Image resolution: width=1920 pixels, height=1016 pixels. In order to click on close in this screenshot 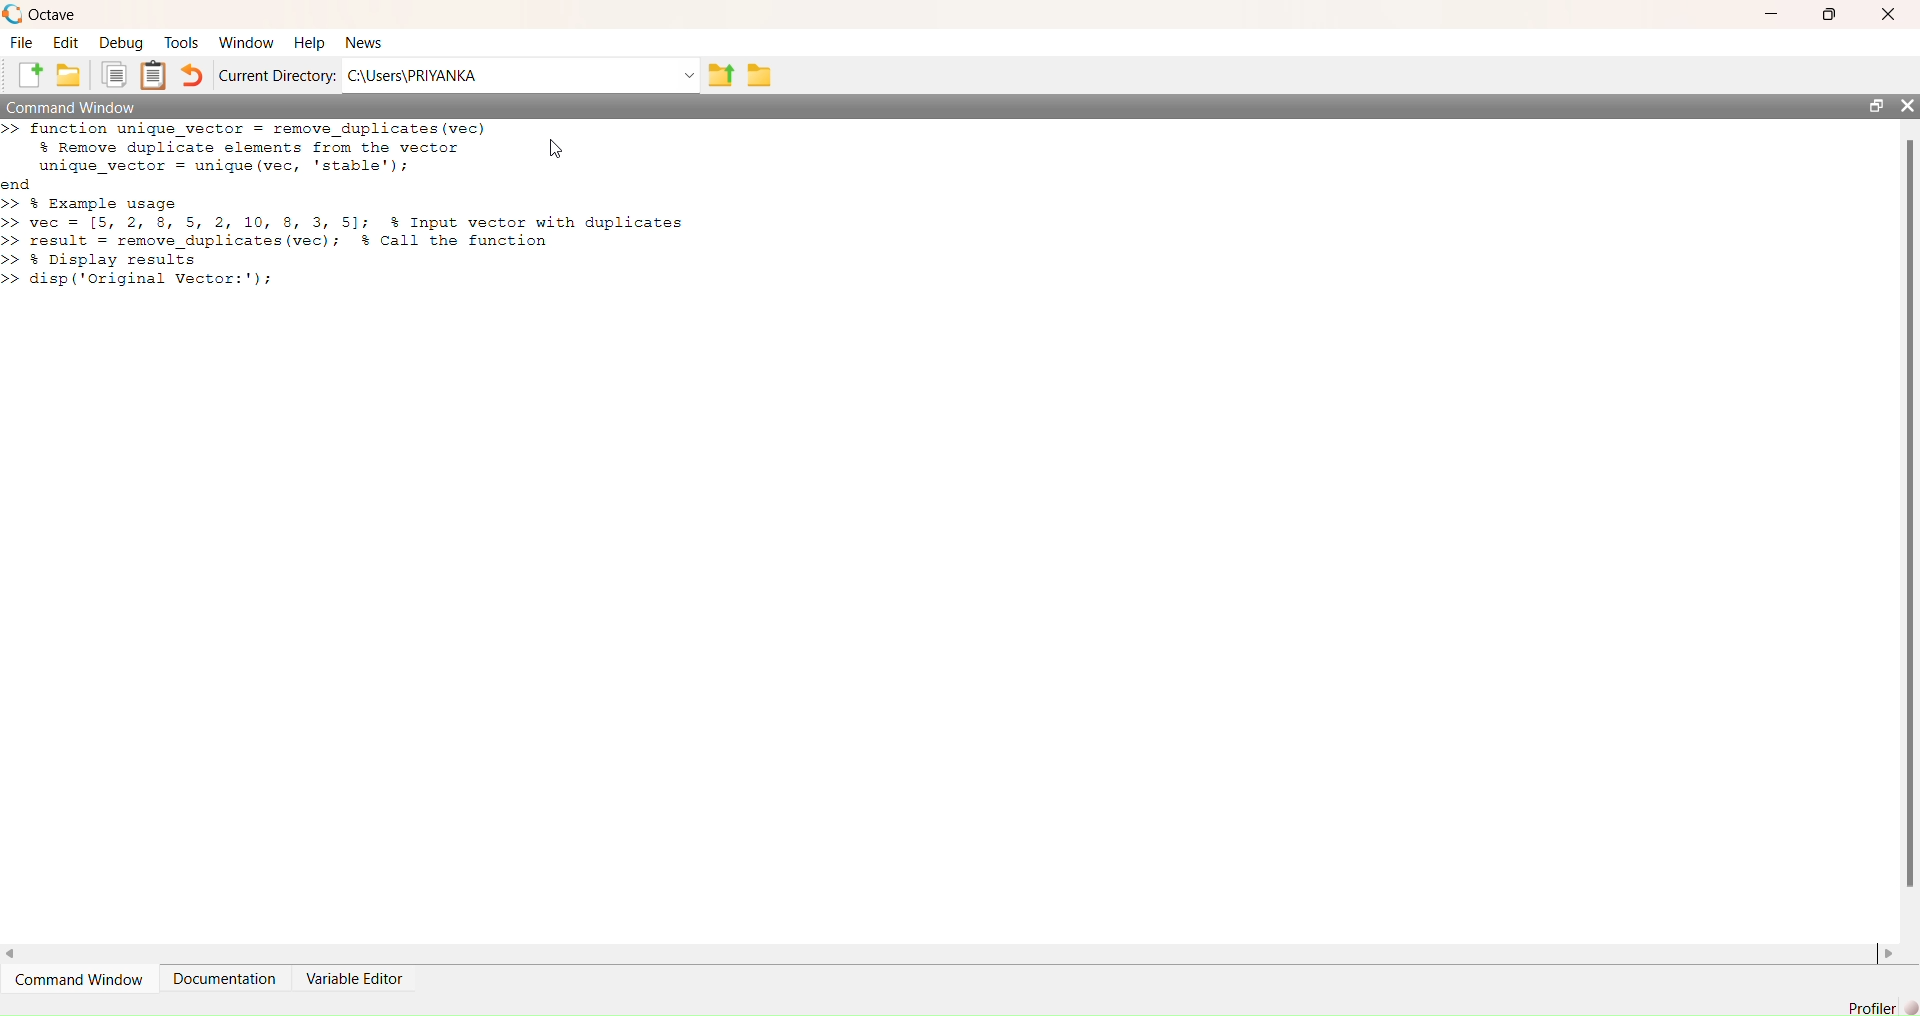, I will do `click(1906, 105)`.